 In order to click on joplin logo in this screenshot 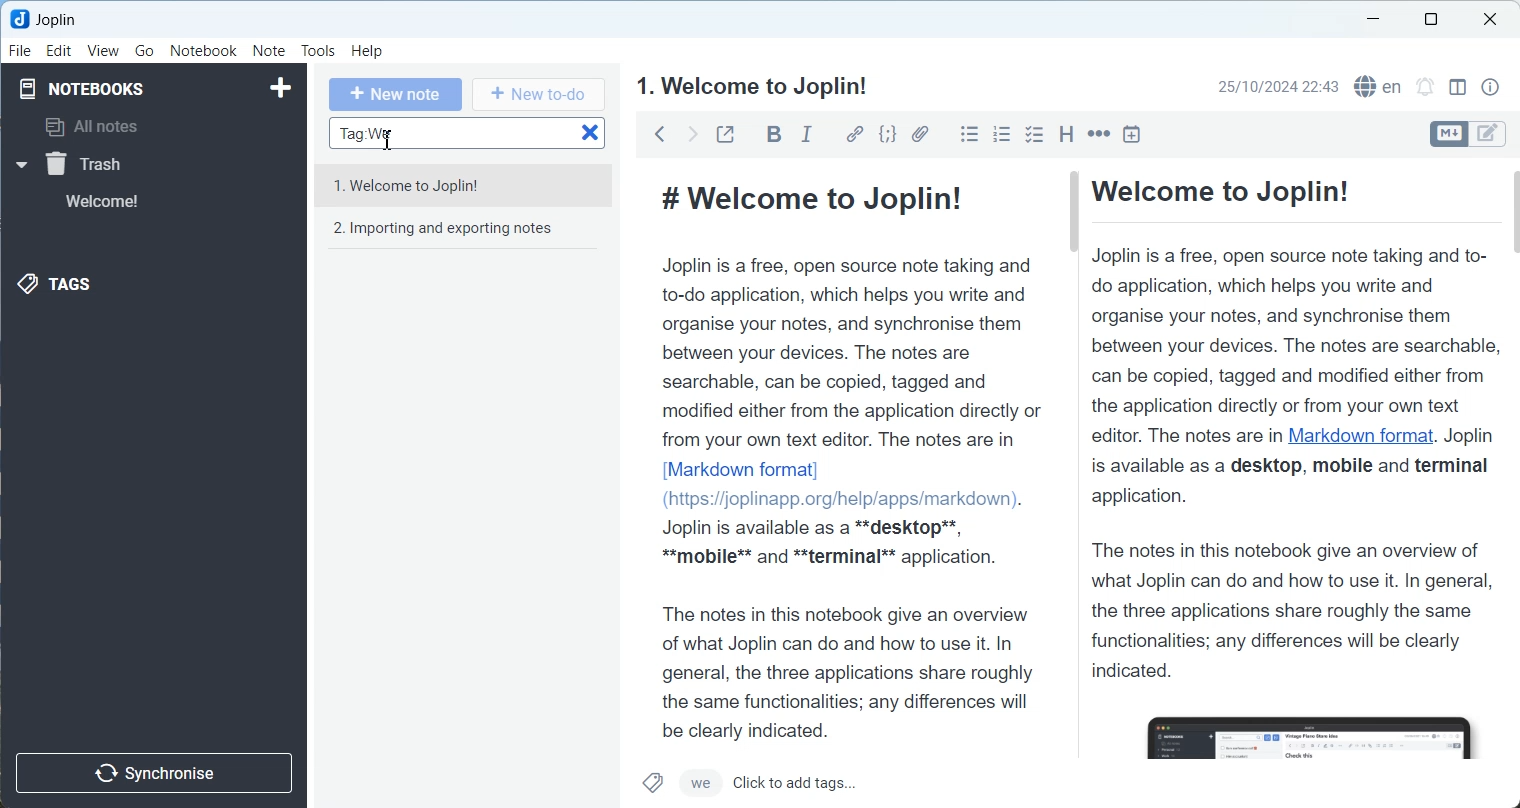, I will do `click(17, 20)`.